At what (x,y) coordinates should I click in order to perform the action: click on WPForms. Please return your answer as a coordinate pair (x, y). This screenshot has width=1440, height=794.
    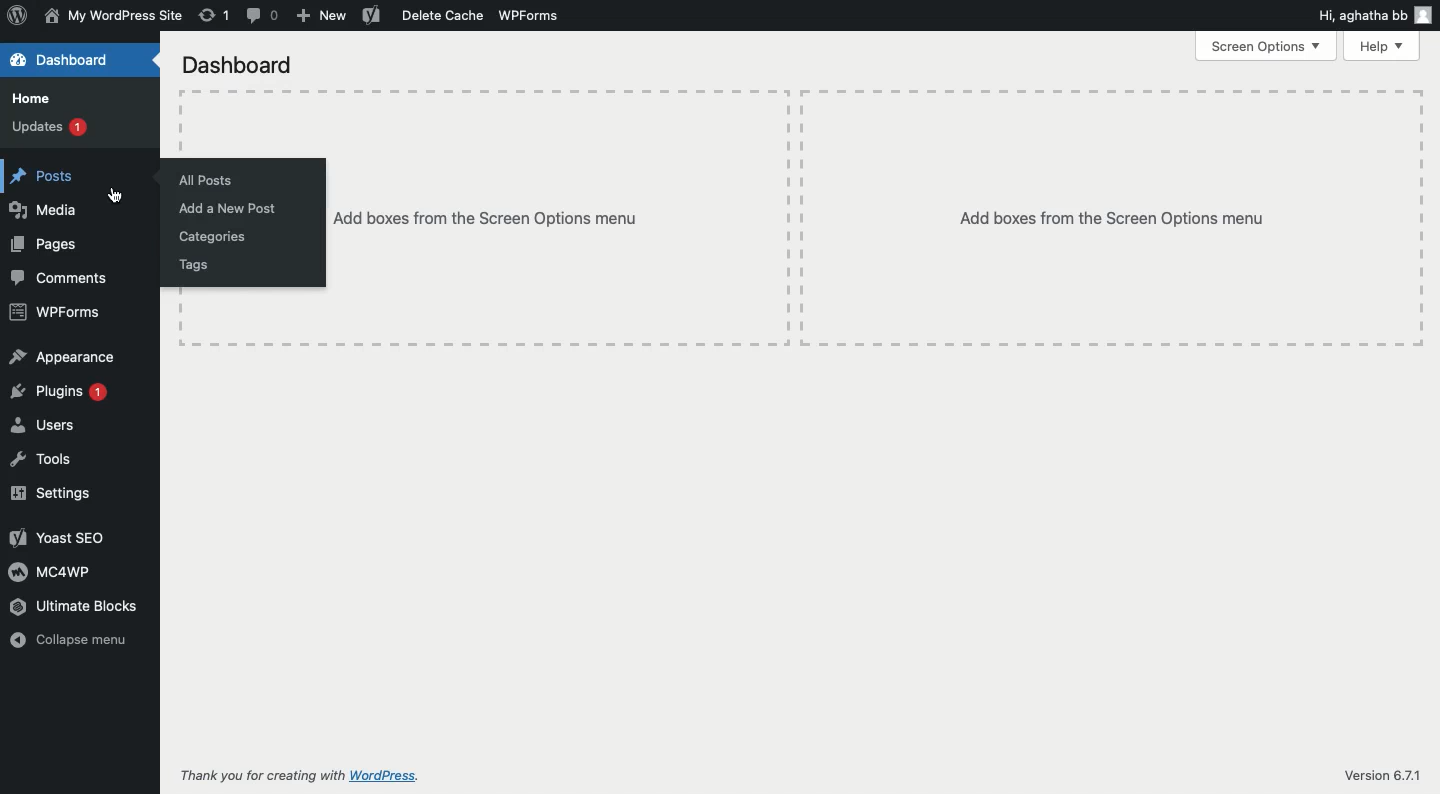
    Looking at the image, I should click on (56, 314).